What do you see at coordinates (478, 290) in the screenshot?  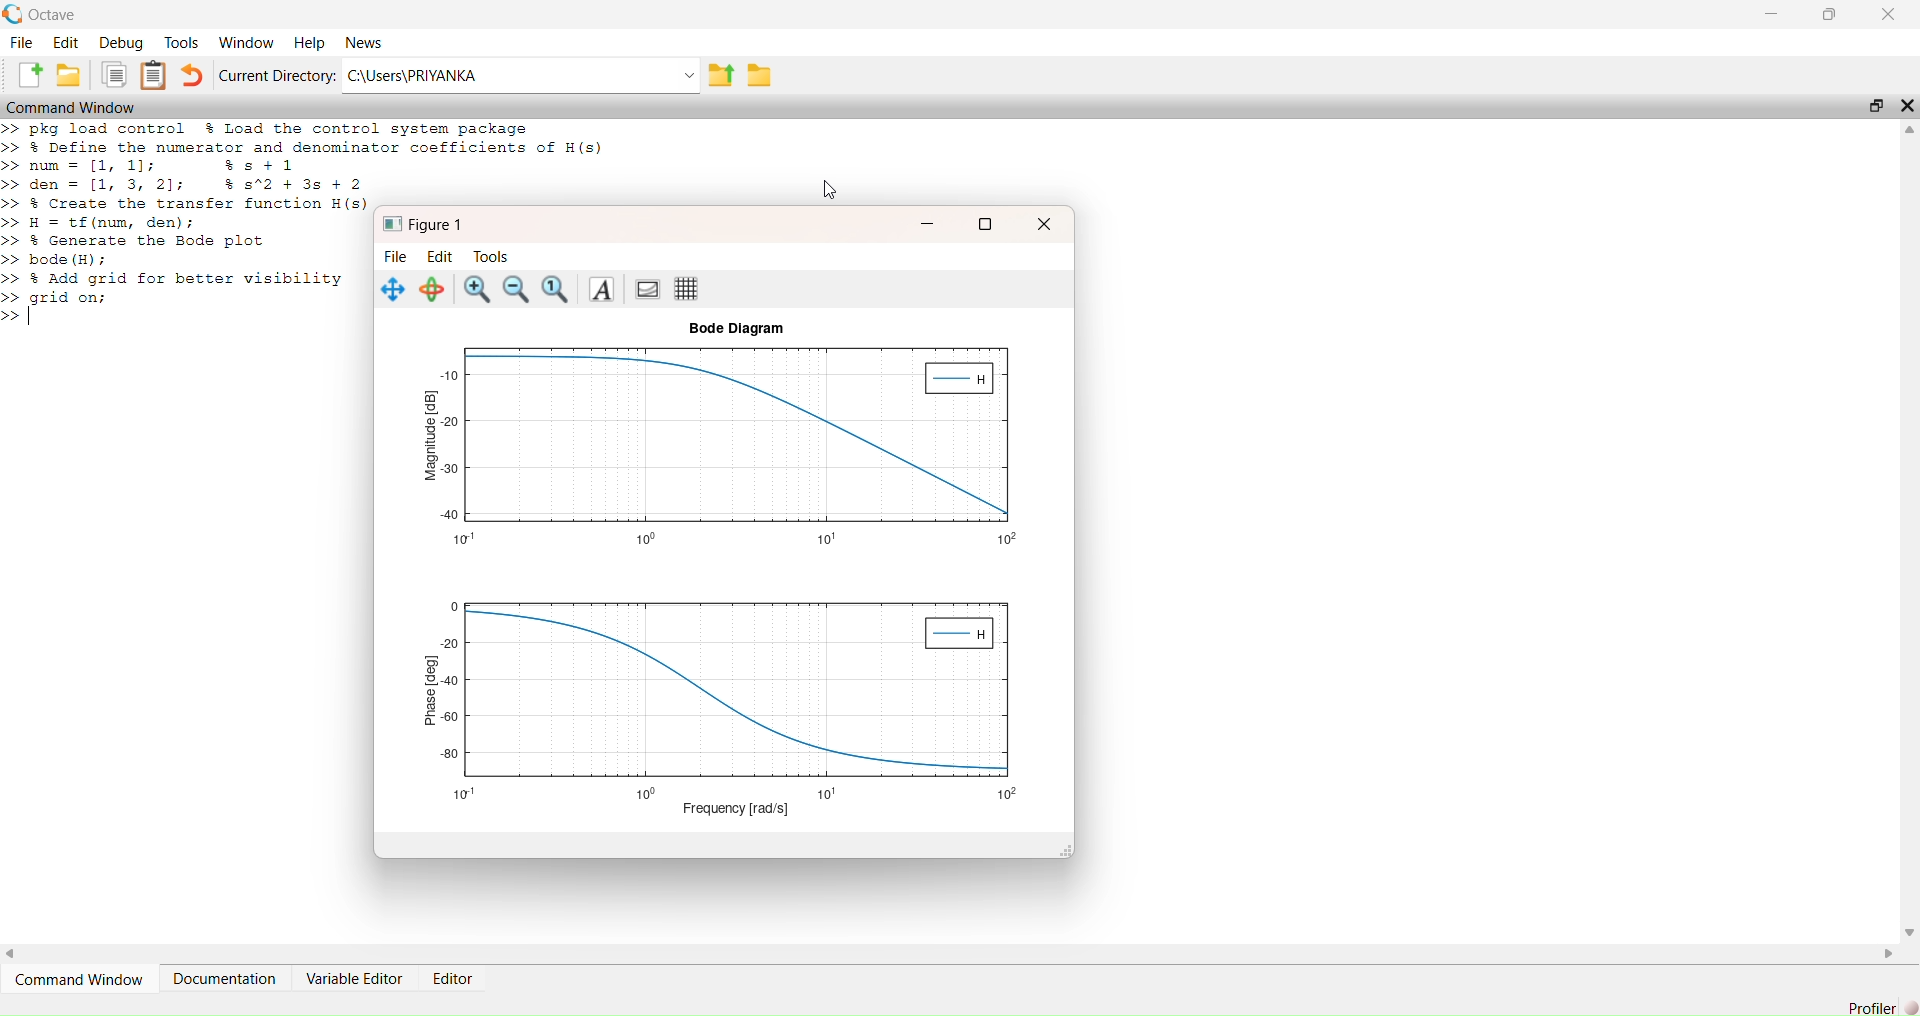 I see `Zoom in` at bounding box center [478, 290].